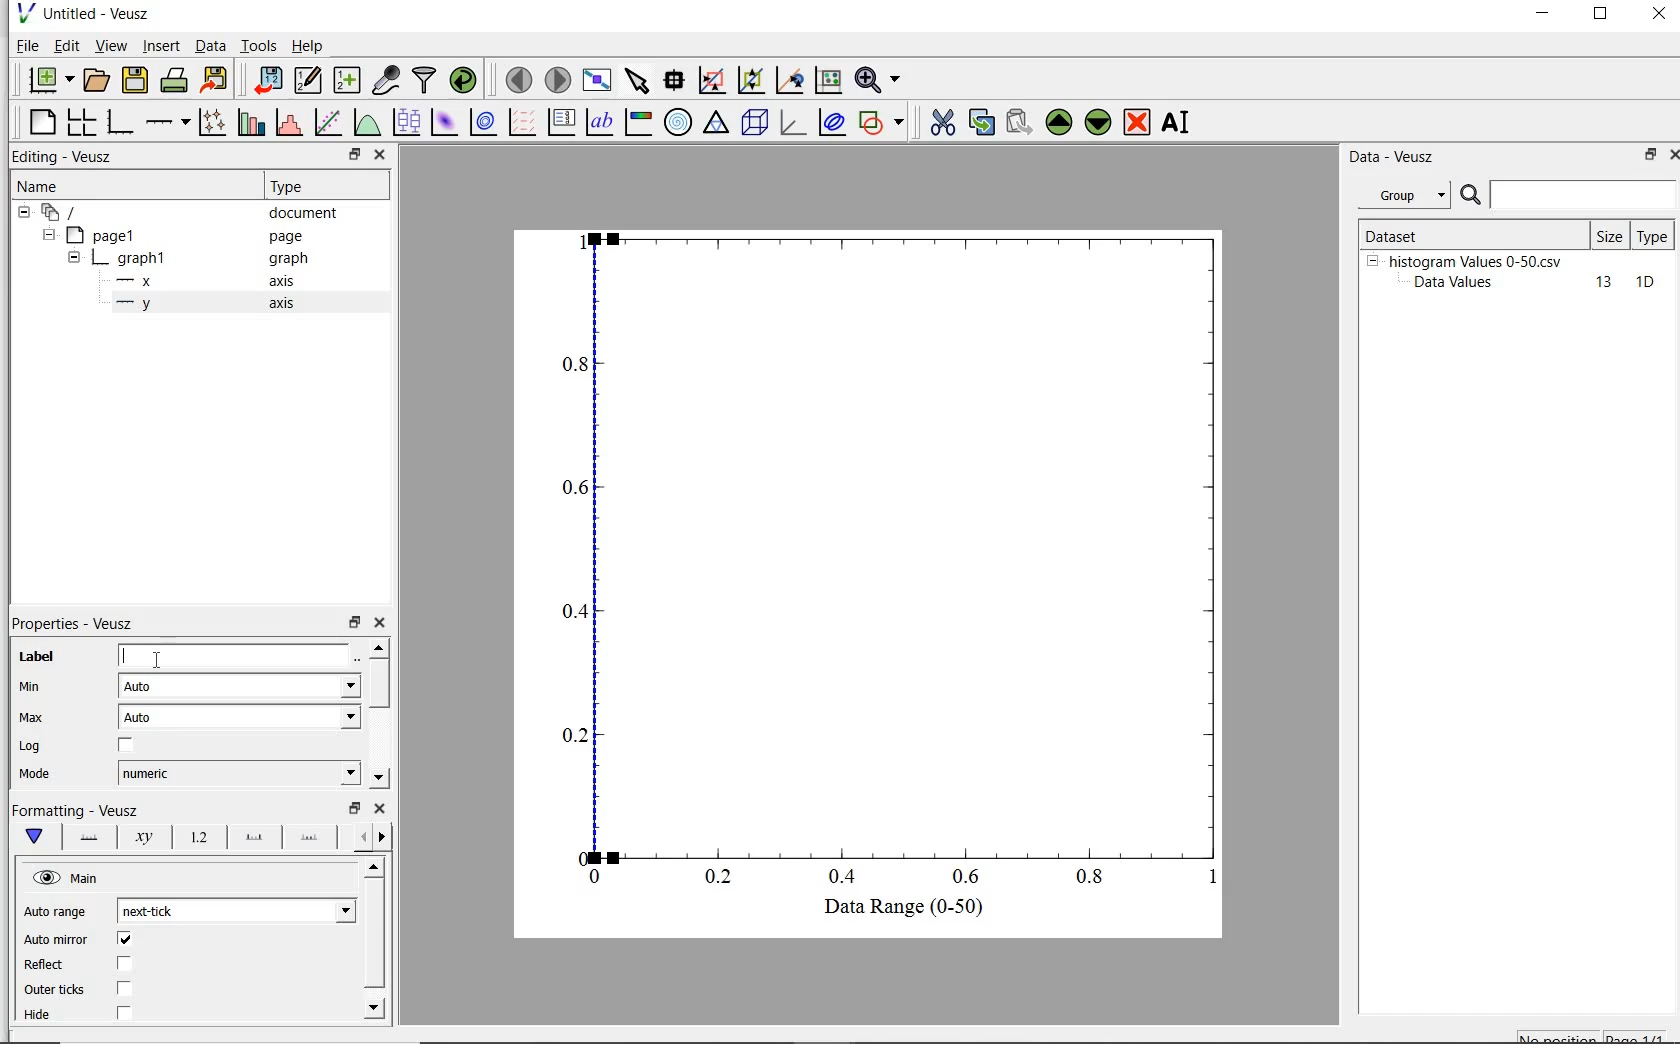 The image size is (1680, 1044). I want to click on move down, so click(376, 1007).